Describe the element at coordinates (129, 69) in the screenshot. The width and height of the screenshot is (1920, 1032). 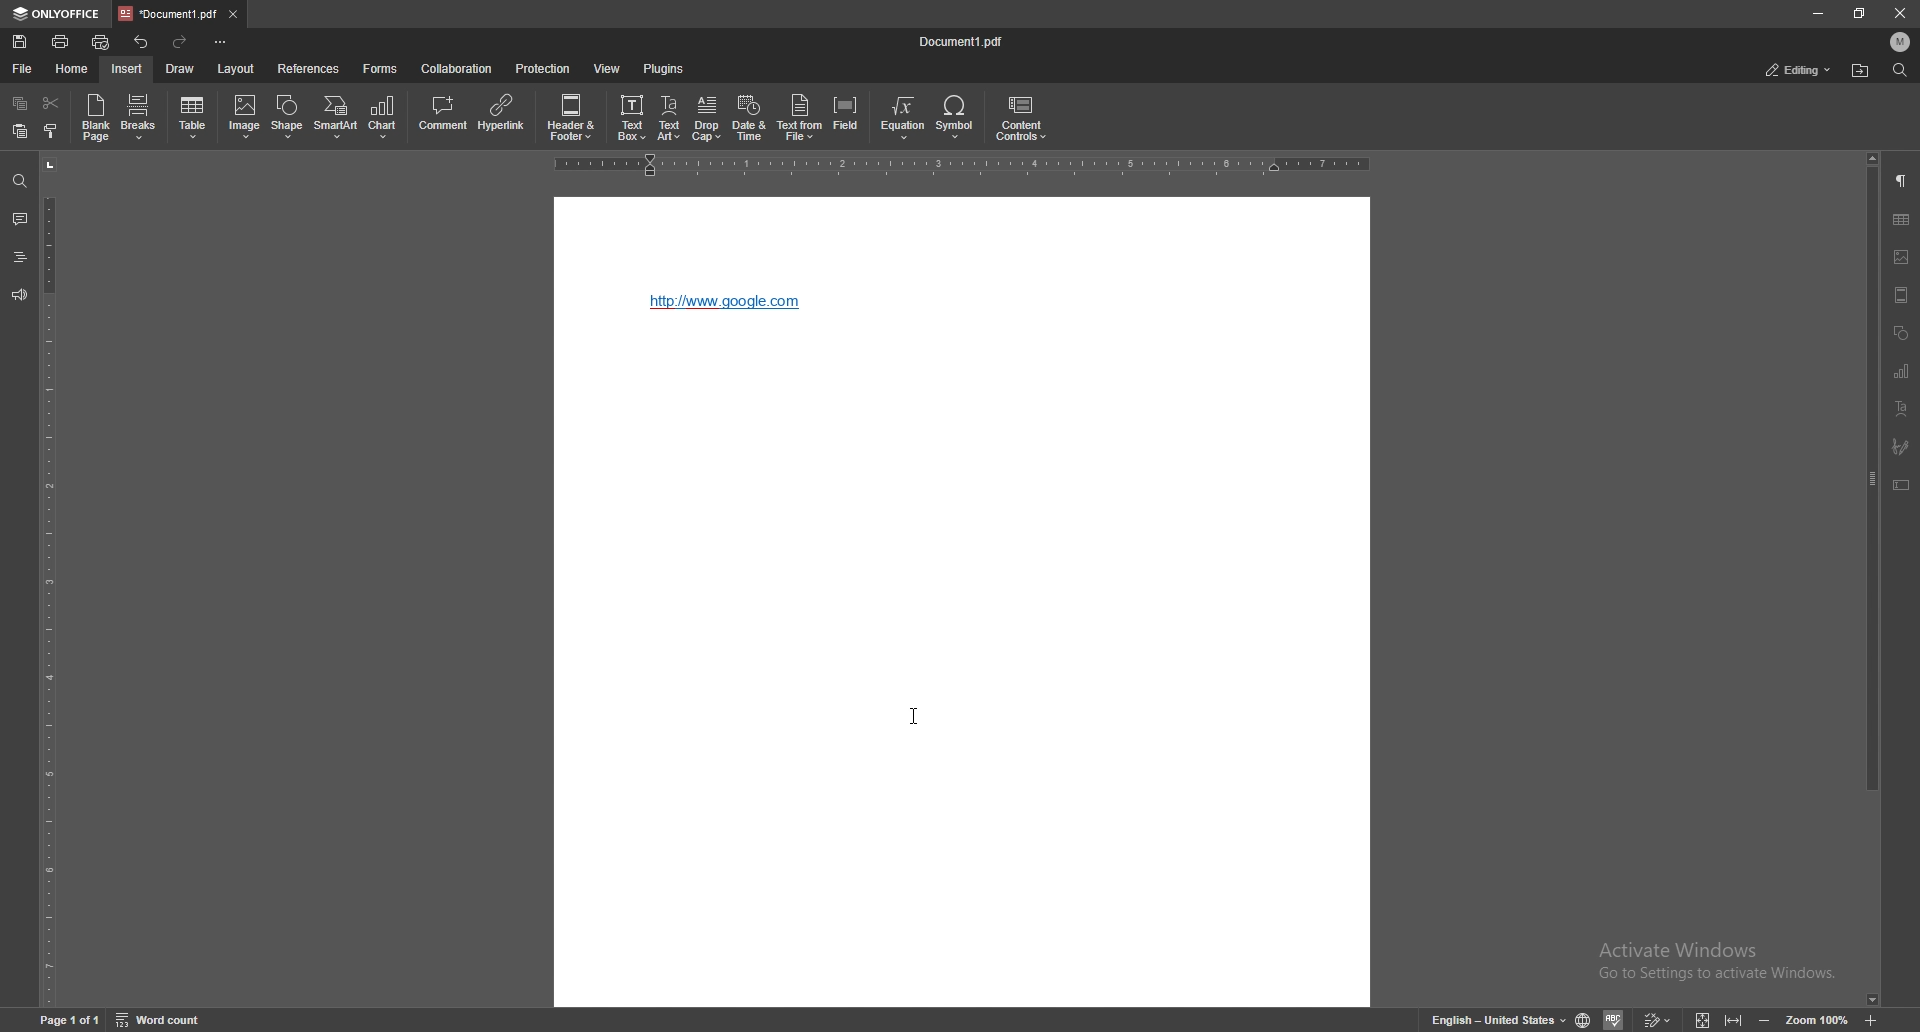
I see `insert` at that location.